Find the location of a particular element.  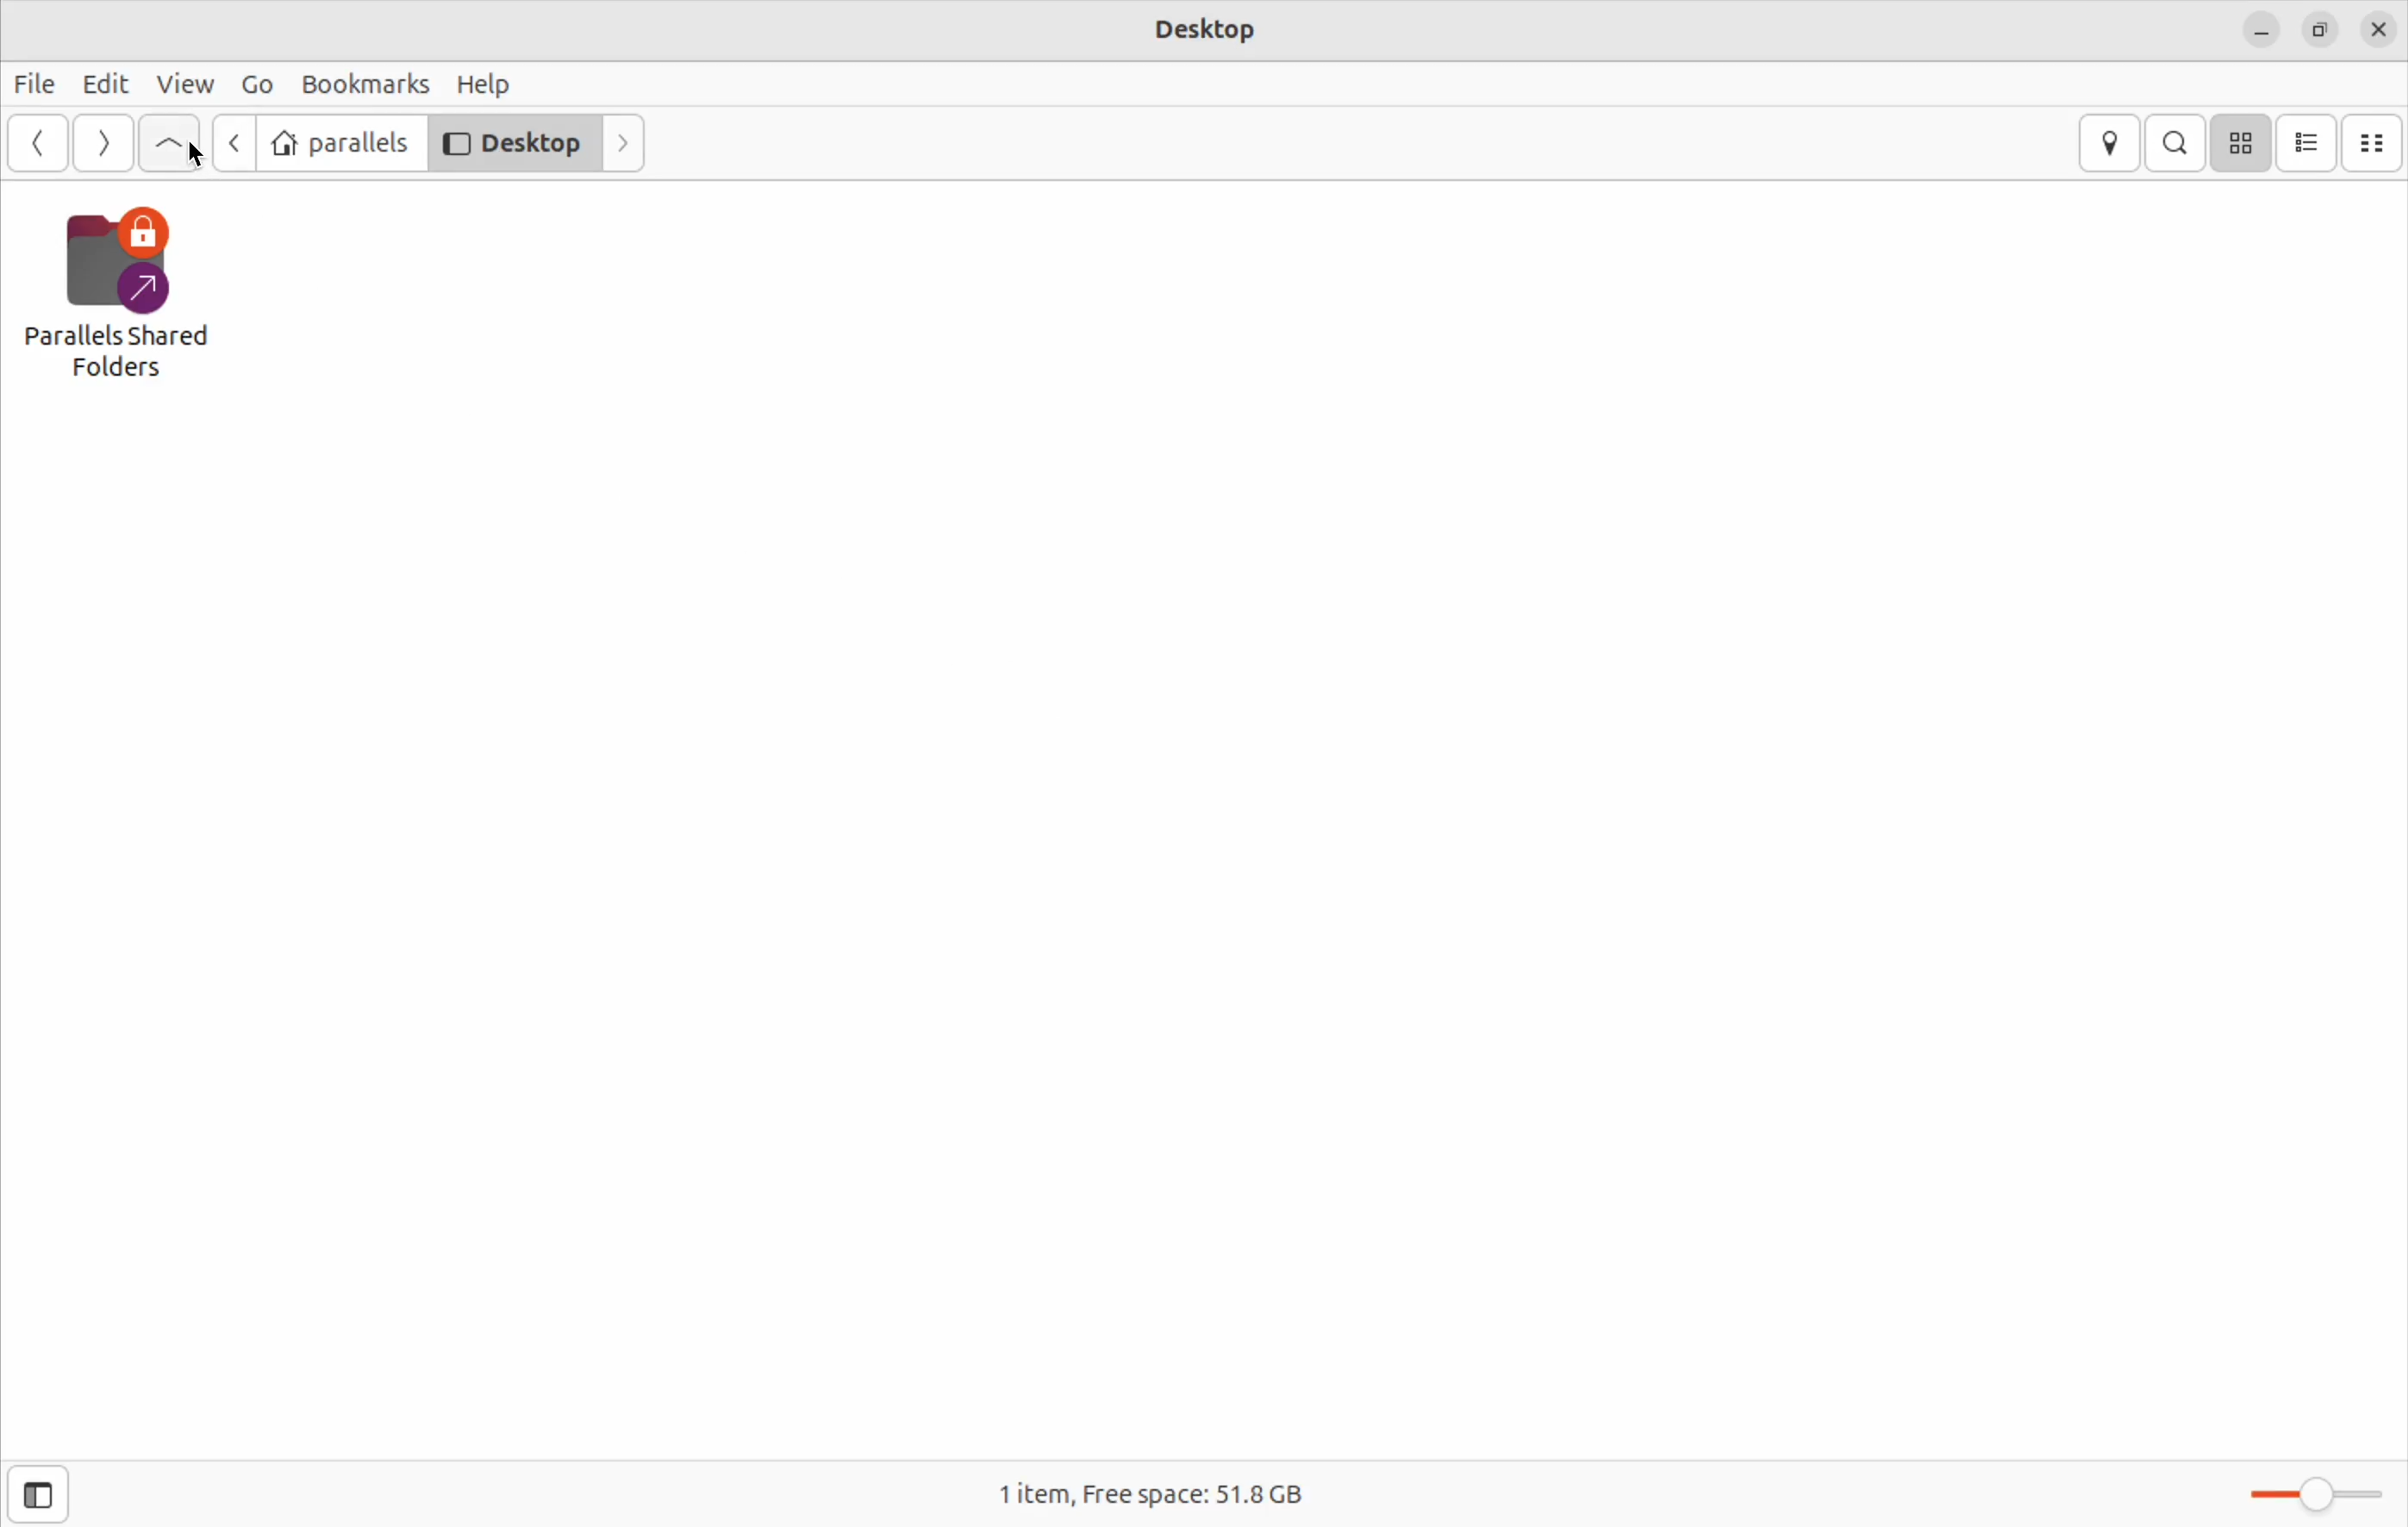

parallels home is located at coordinates (336, 140).